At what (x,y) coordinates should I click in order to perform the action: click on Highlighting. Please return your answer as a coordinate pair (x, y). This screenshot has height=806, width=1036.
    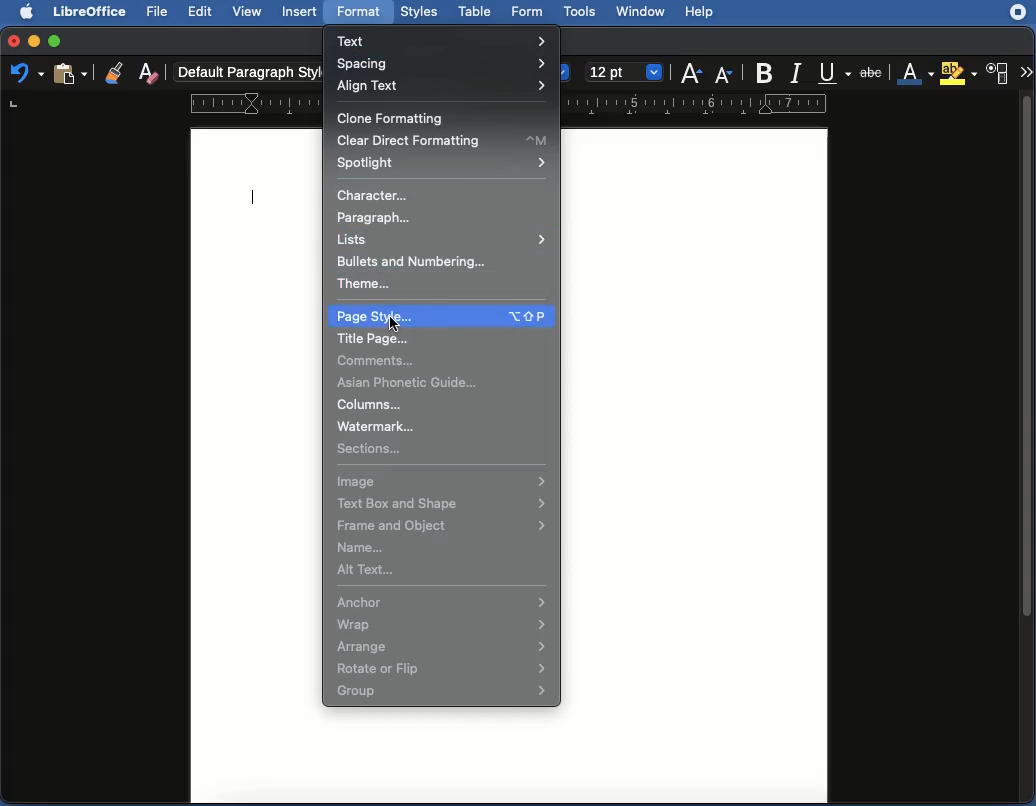
    Looking at the image, I should click on (957, 73).